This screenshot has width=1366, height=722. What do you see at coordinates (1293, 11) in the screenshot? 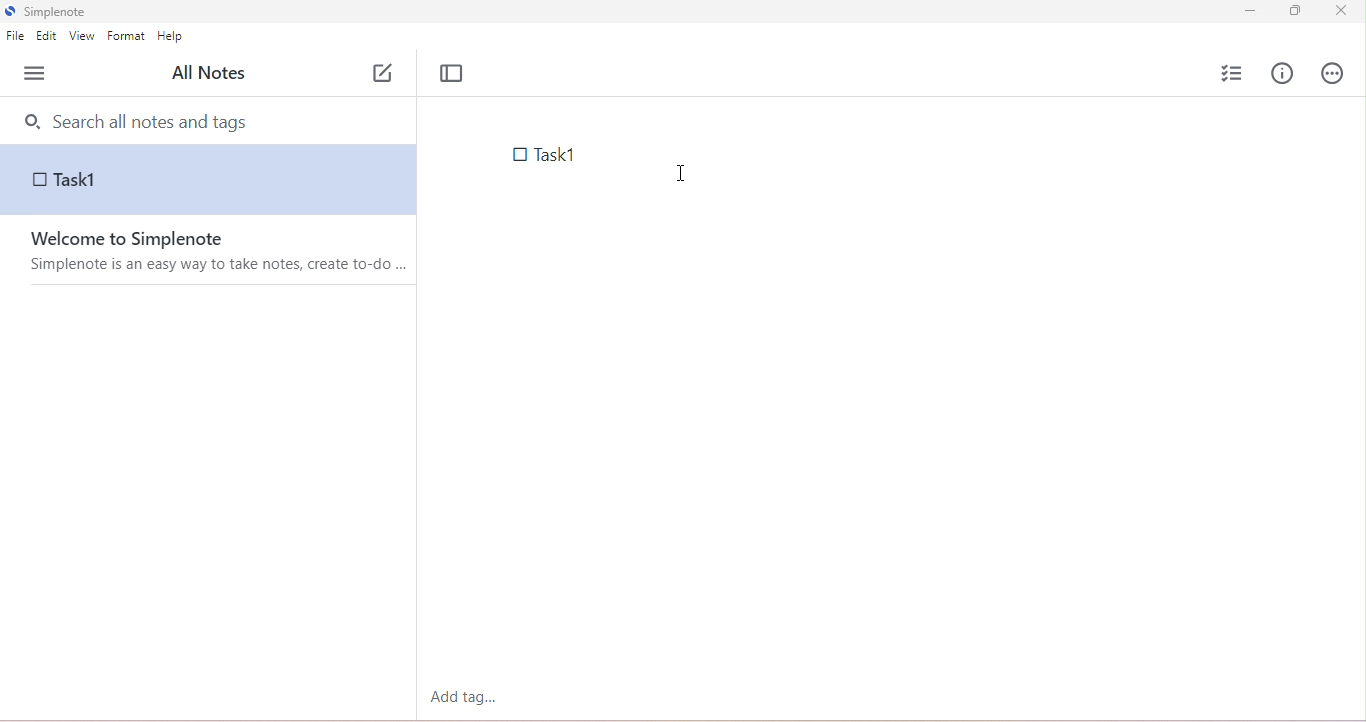
I see `maximize` at bounding box center [1293, 11].